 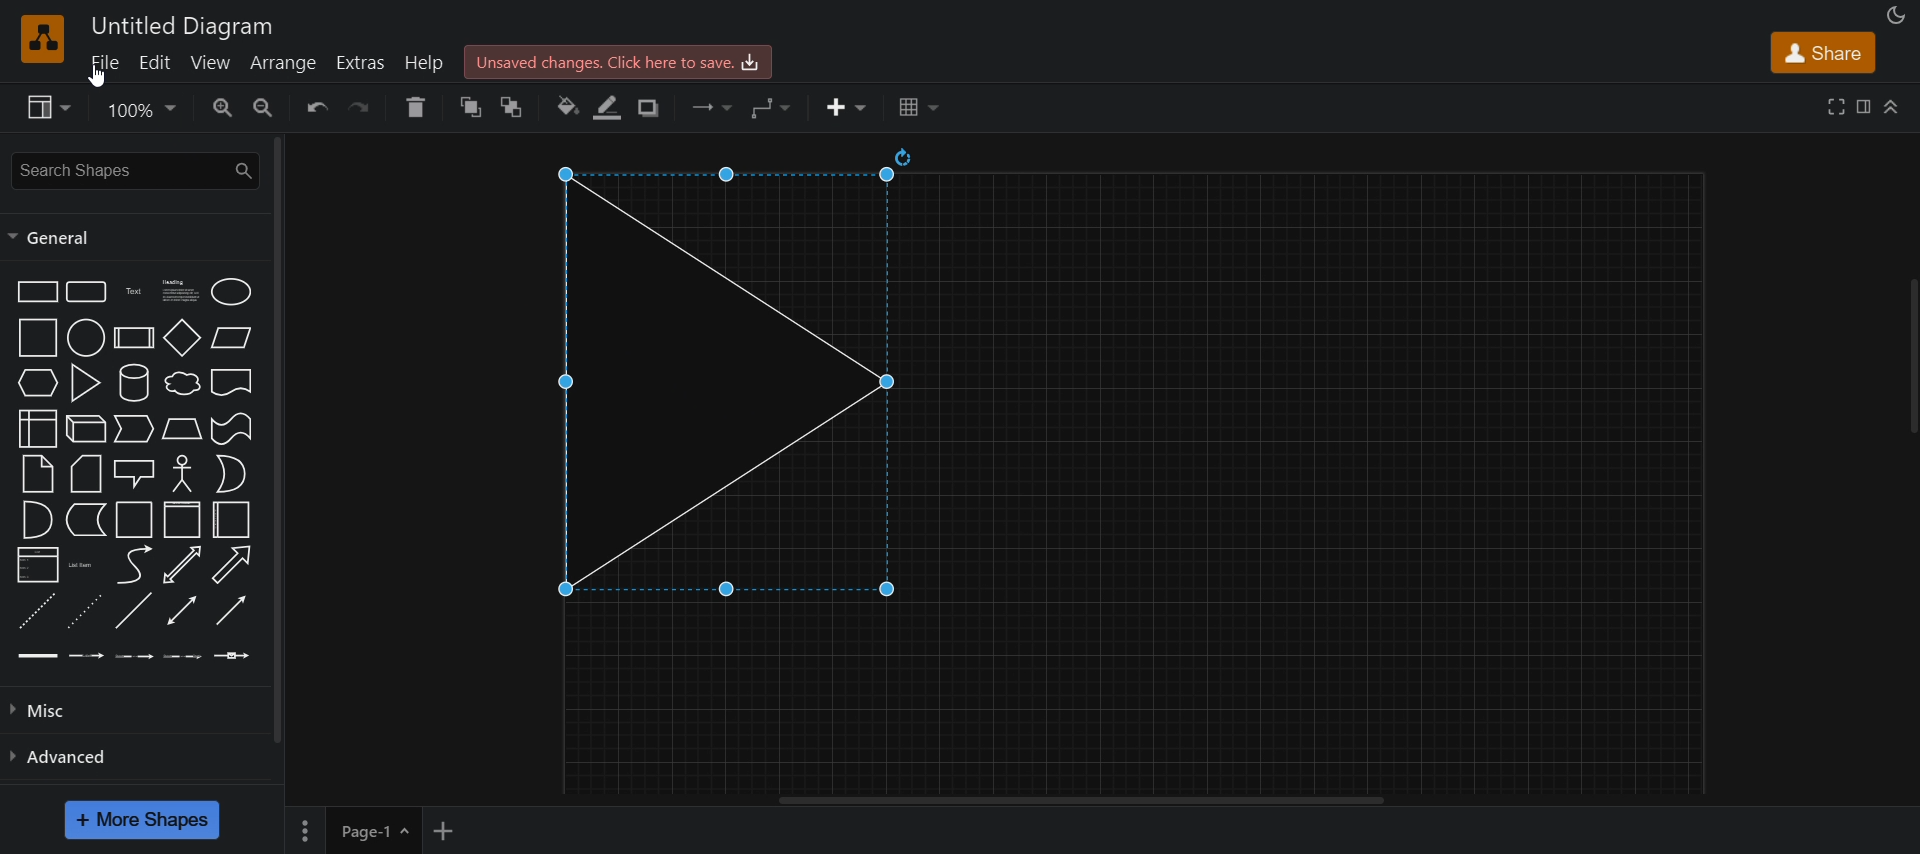 I want to click on text box, so click(x=181, y=290).